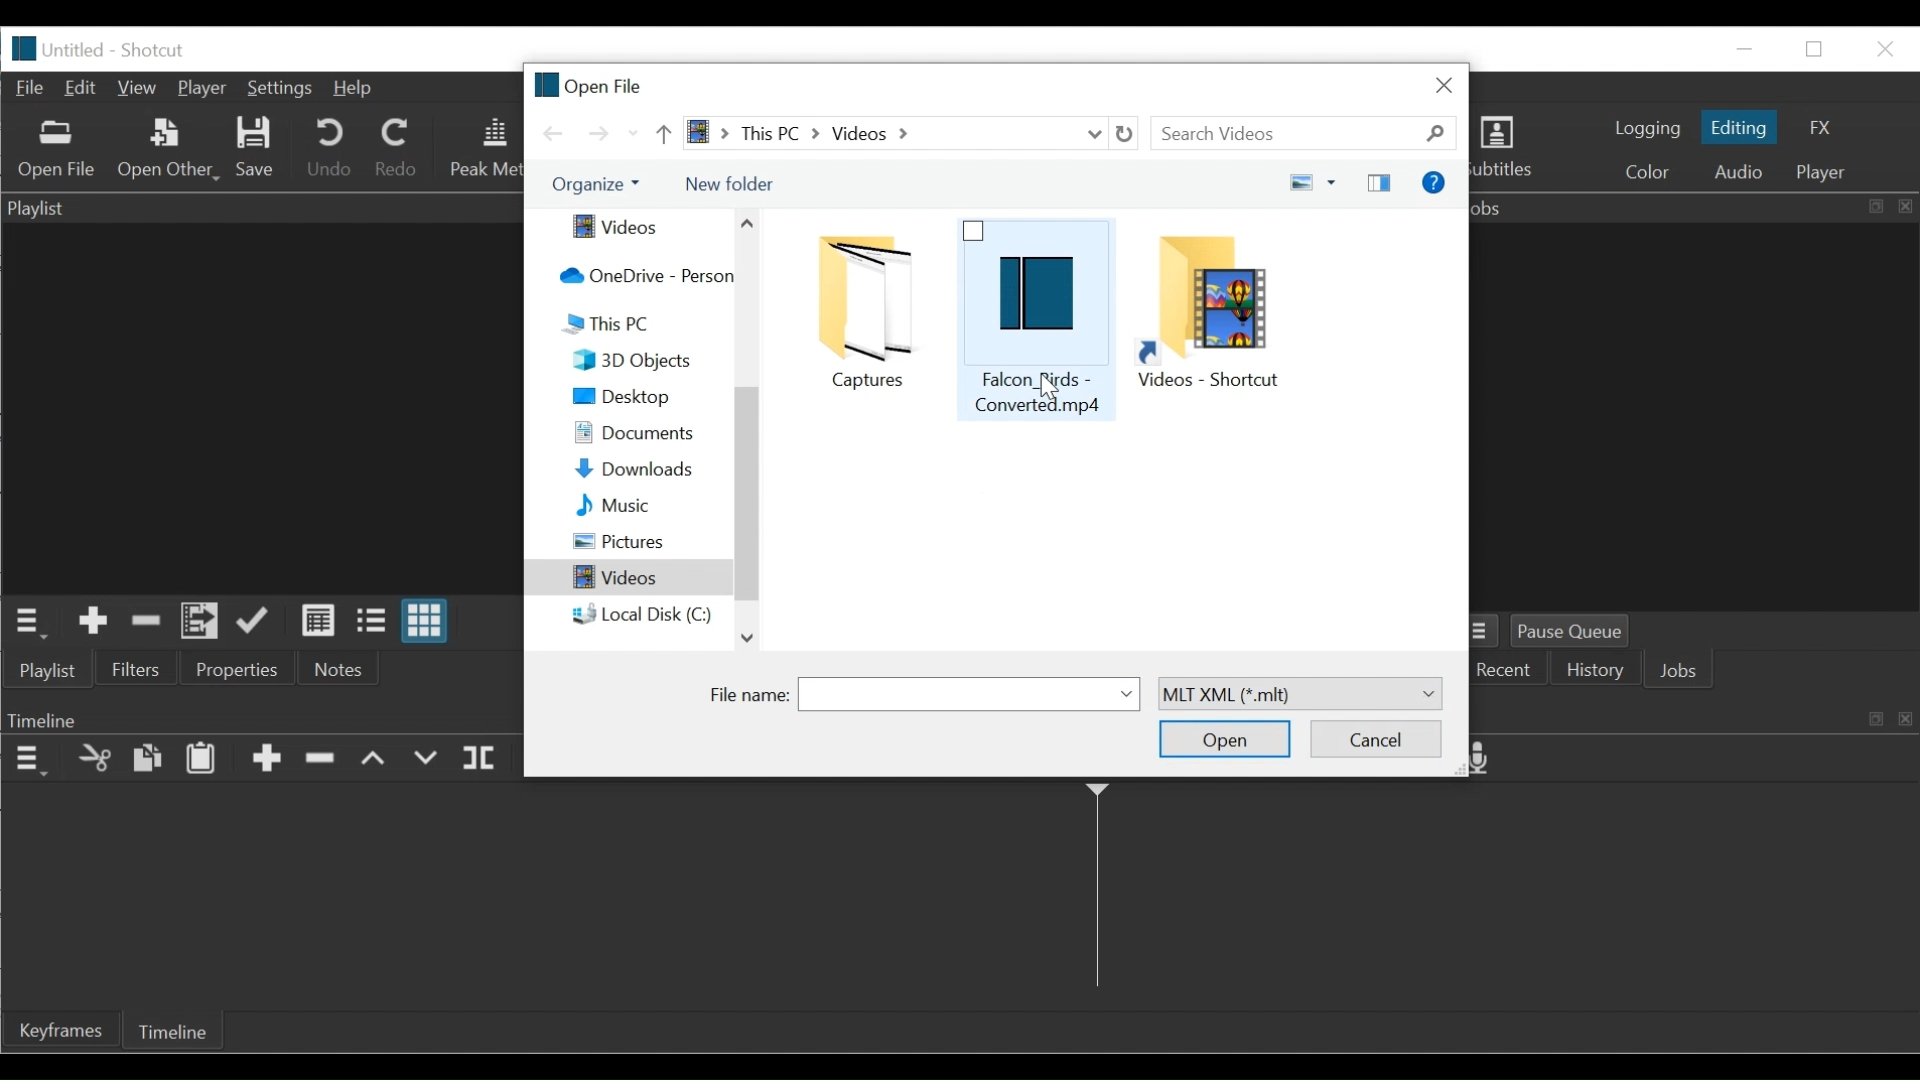 This screenshot has height=1080, width=1920. I want to click on Refresh, so click(1130, 134).